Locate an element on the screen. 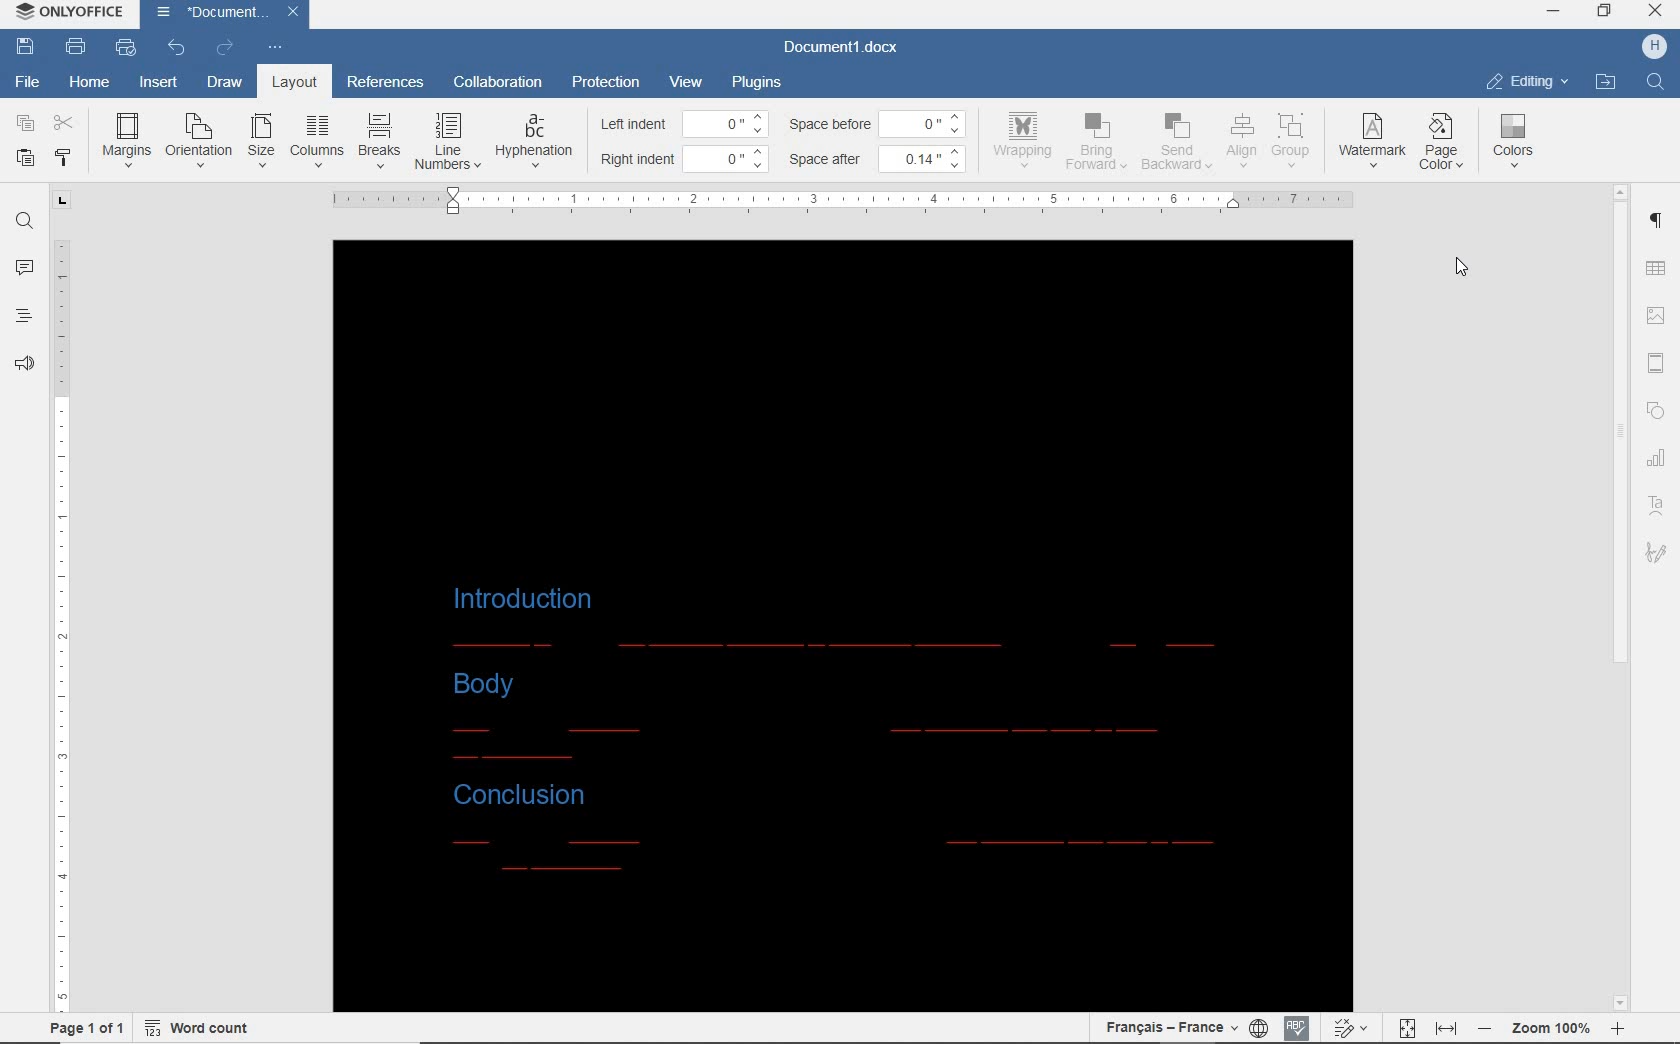  spell checking is located at coordinates (1296, 1023).